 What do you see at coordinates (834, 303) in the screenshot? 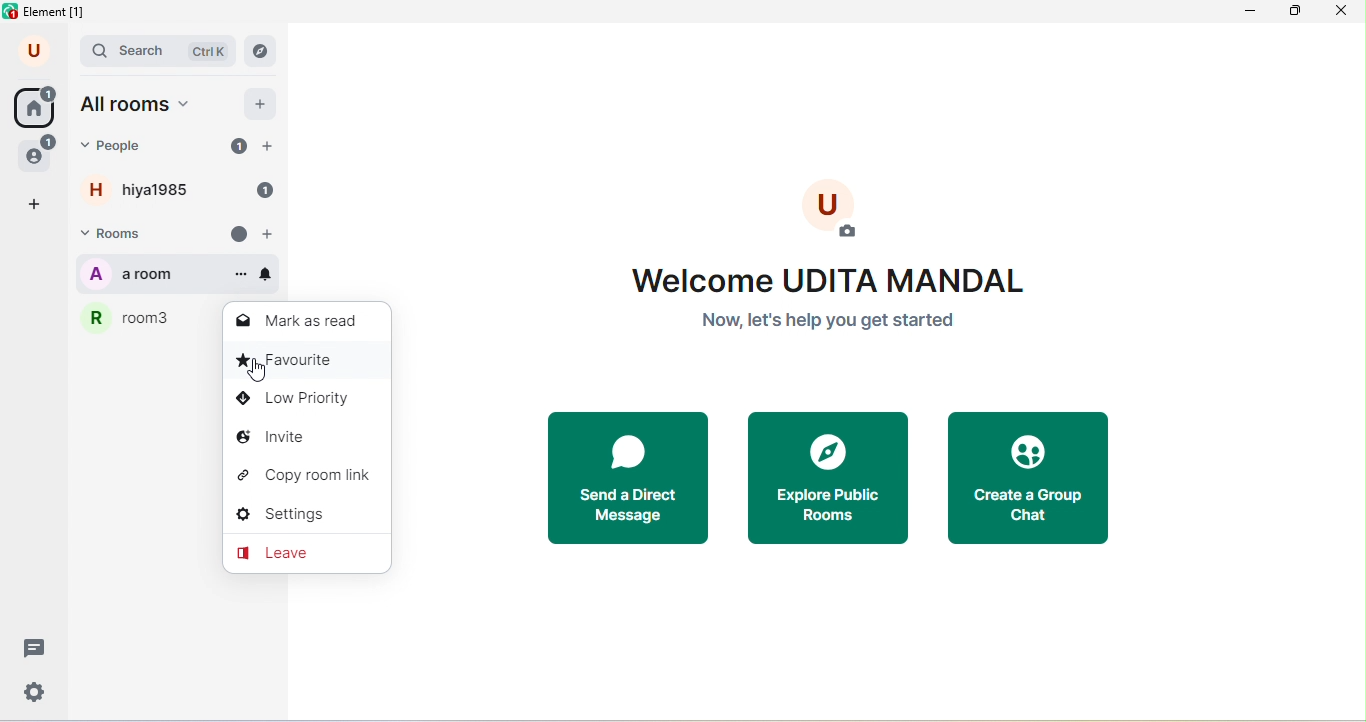
I see `welcome text` at bounding box center [834, 303].